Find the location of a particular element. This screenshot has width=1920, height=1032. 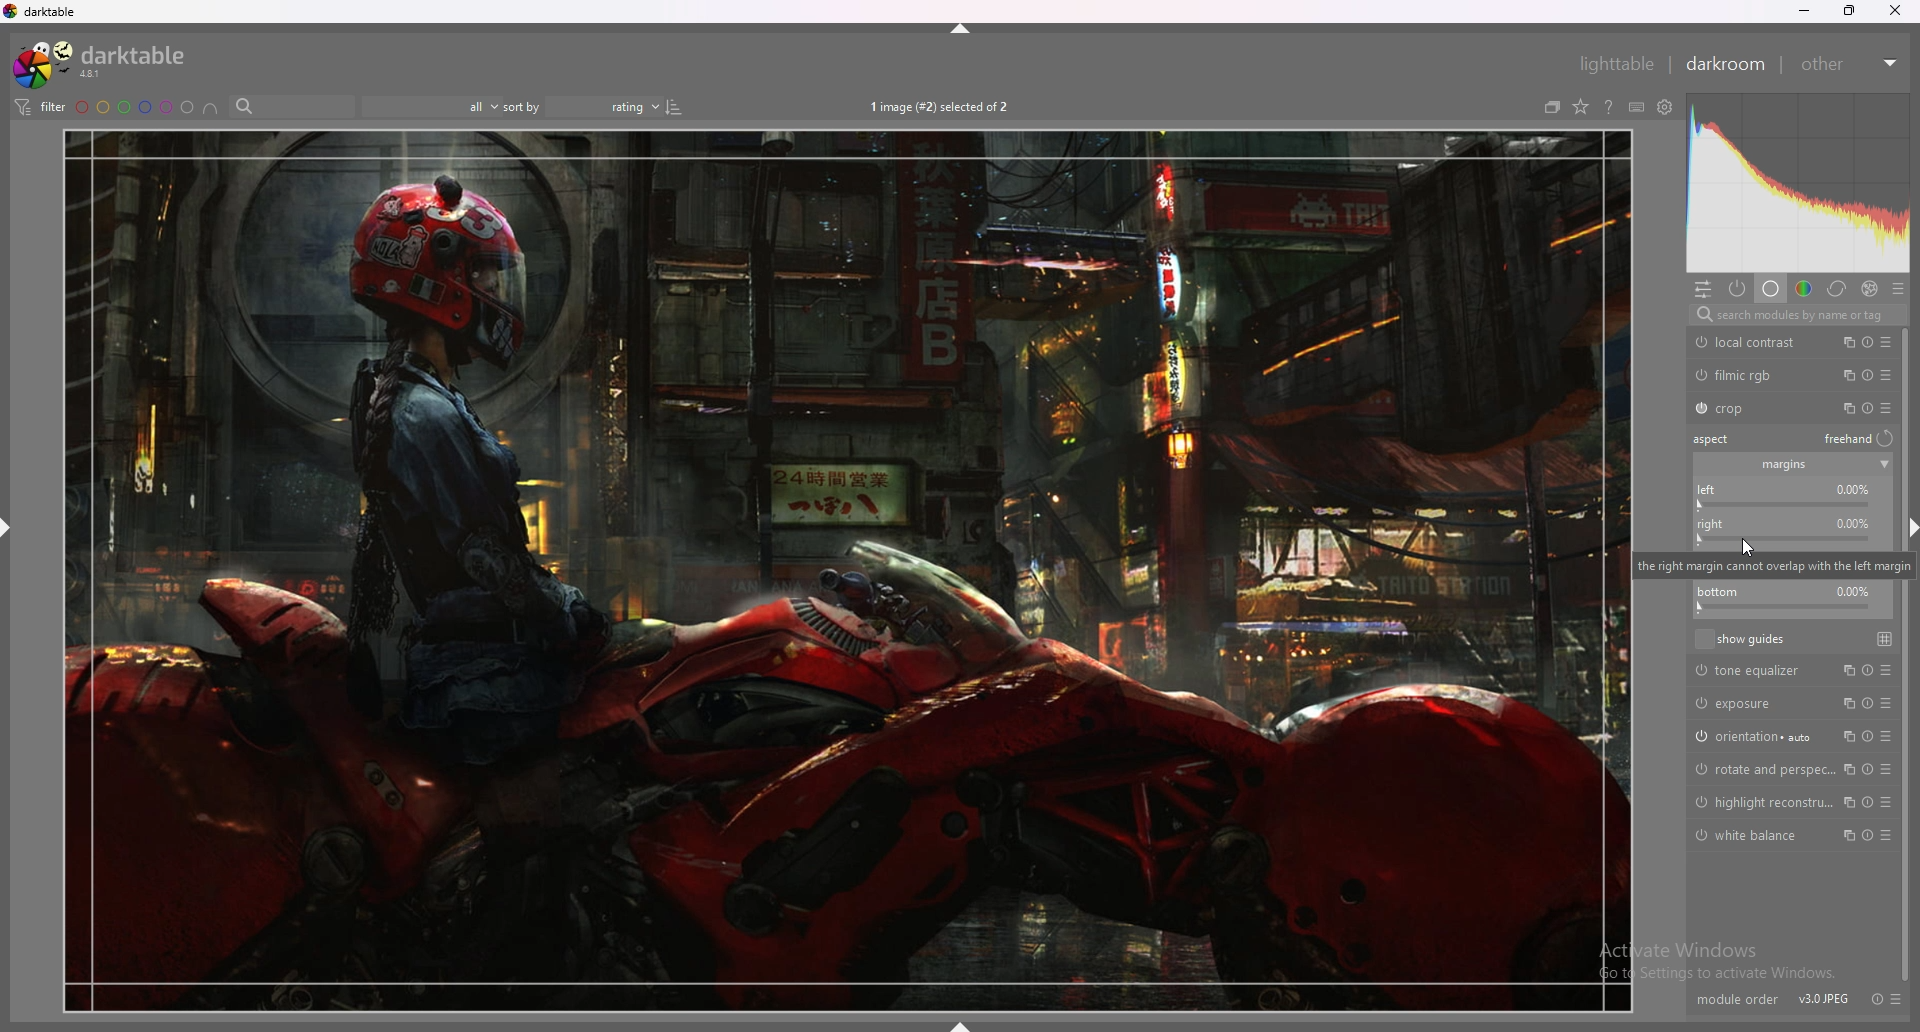

left is located at coordinates (1789, 496).